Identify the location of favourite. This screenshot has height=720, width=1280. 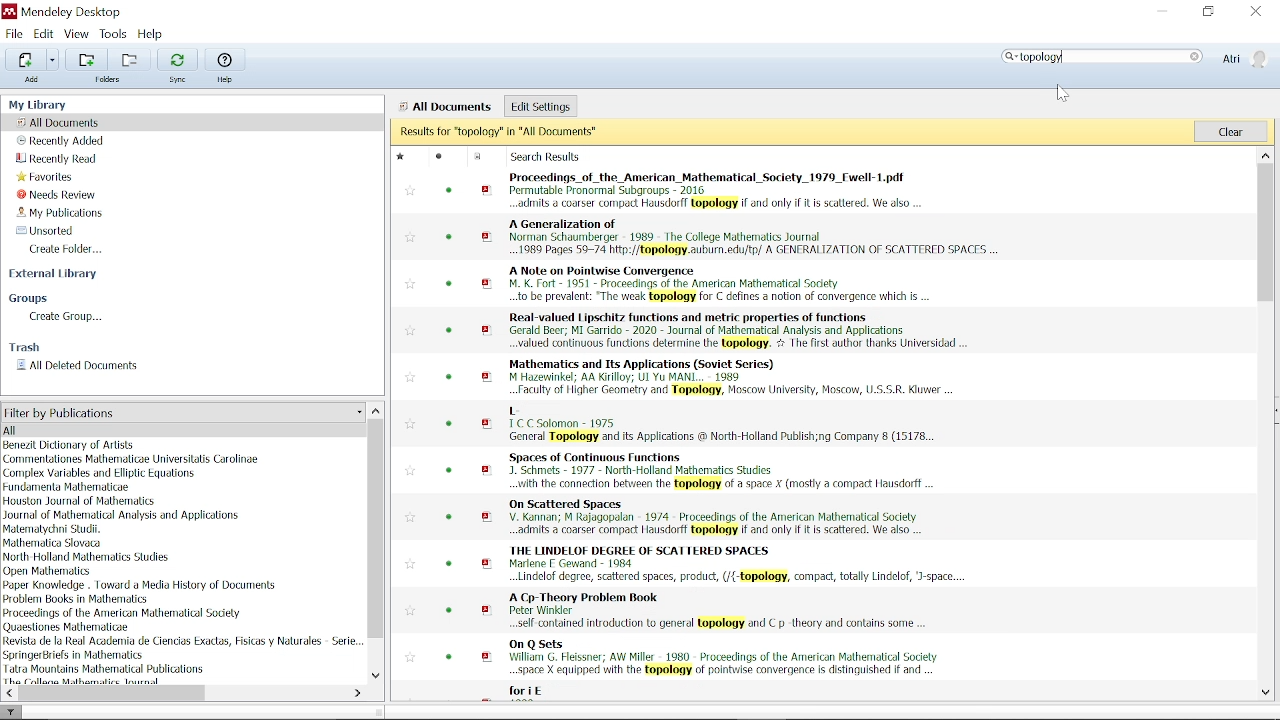
(408, 376).